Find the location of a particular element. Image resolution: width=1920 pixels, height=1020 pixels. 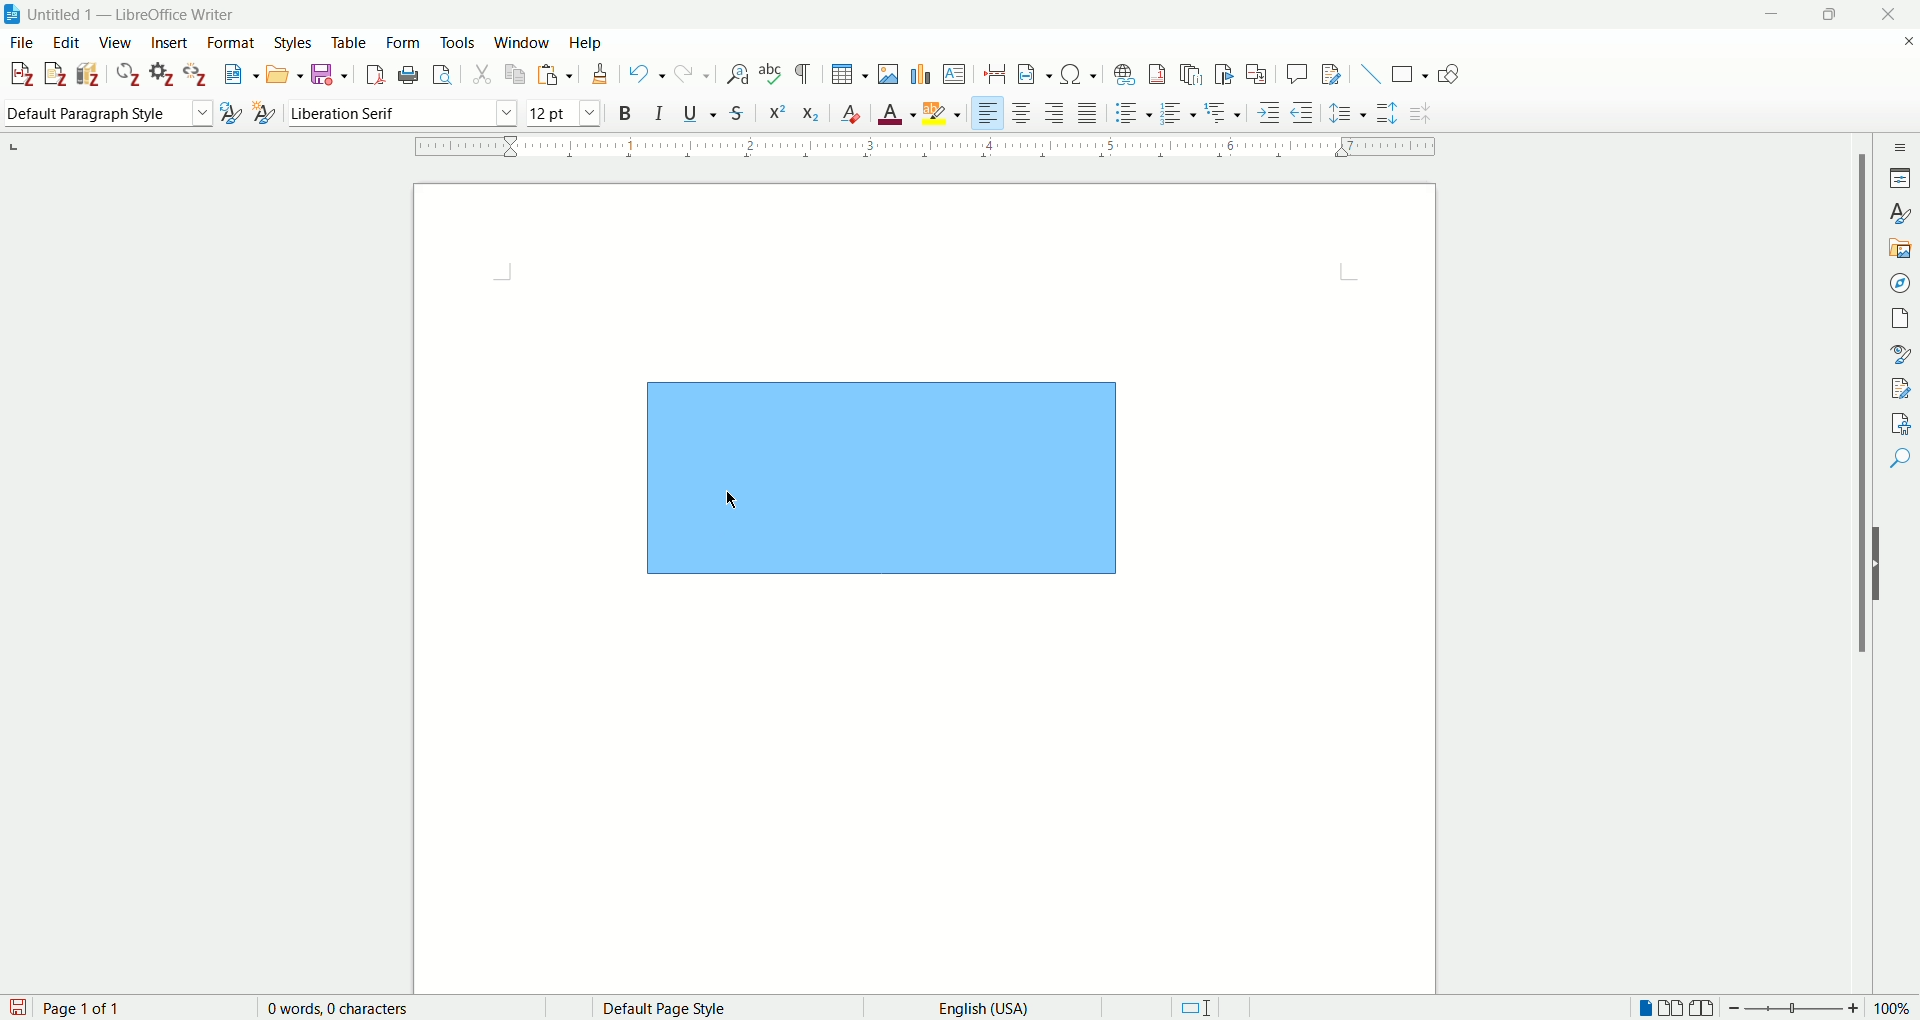

insert hyperlink is located at coordinates (1129, 74).